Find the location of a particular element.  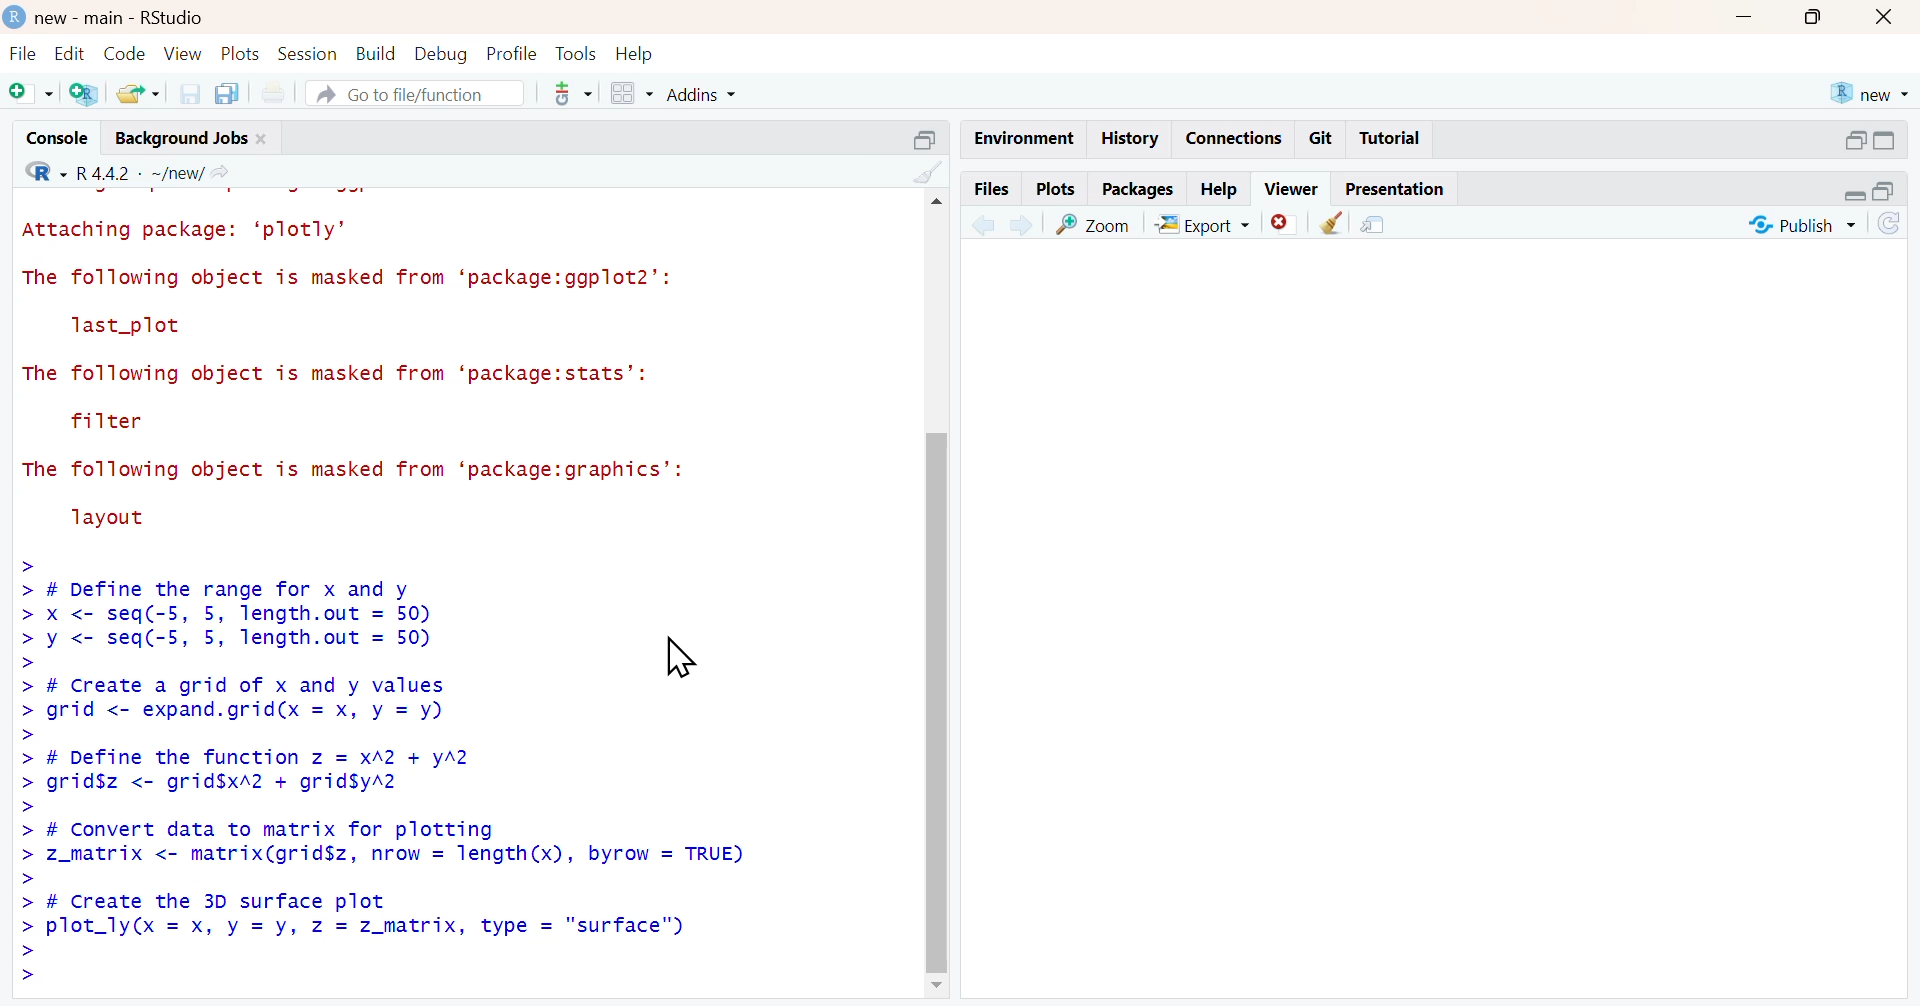

> plot_ly(x = x, y=y, z = z_matrix, type = "surface") is located at coordinates (390, 927).